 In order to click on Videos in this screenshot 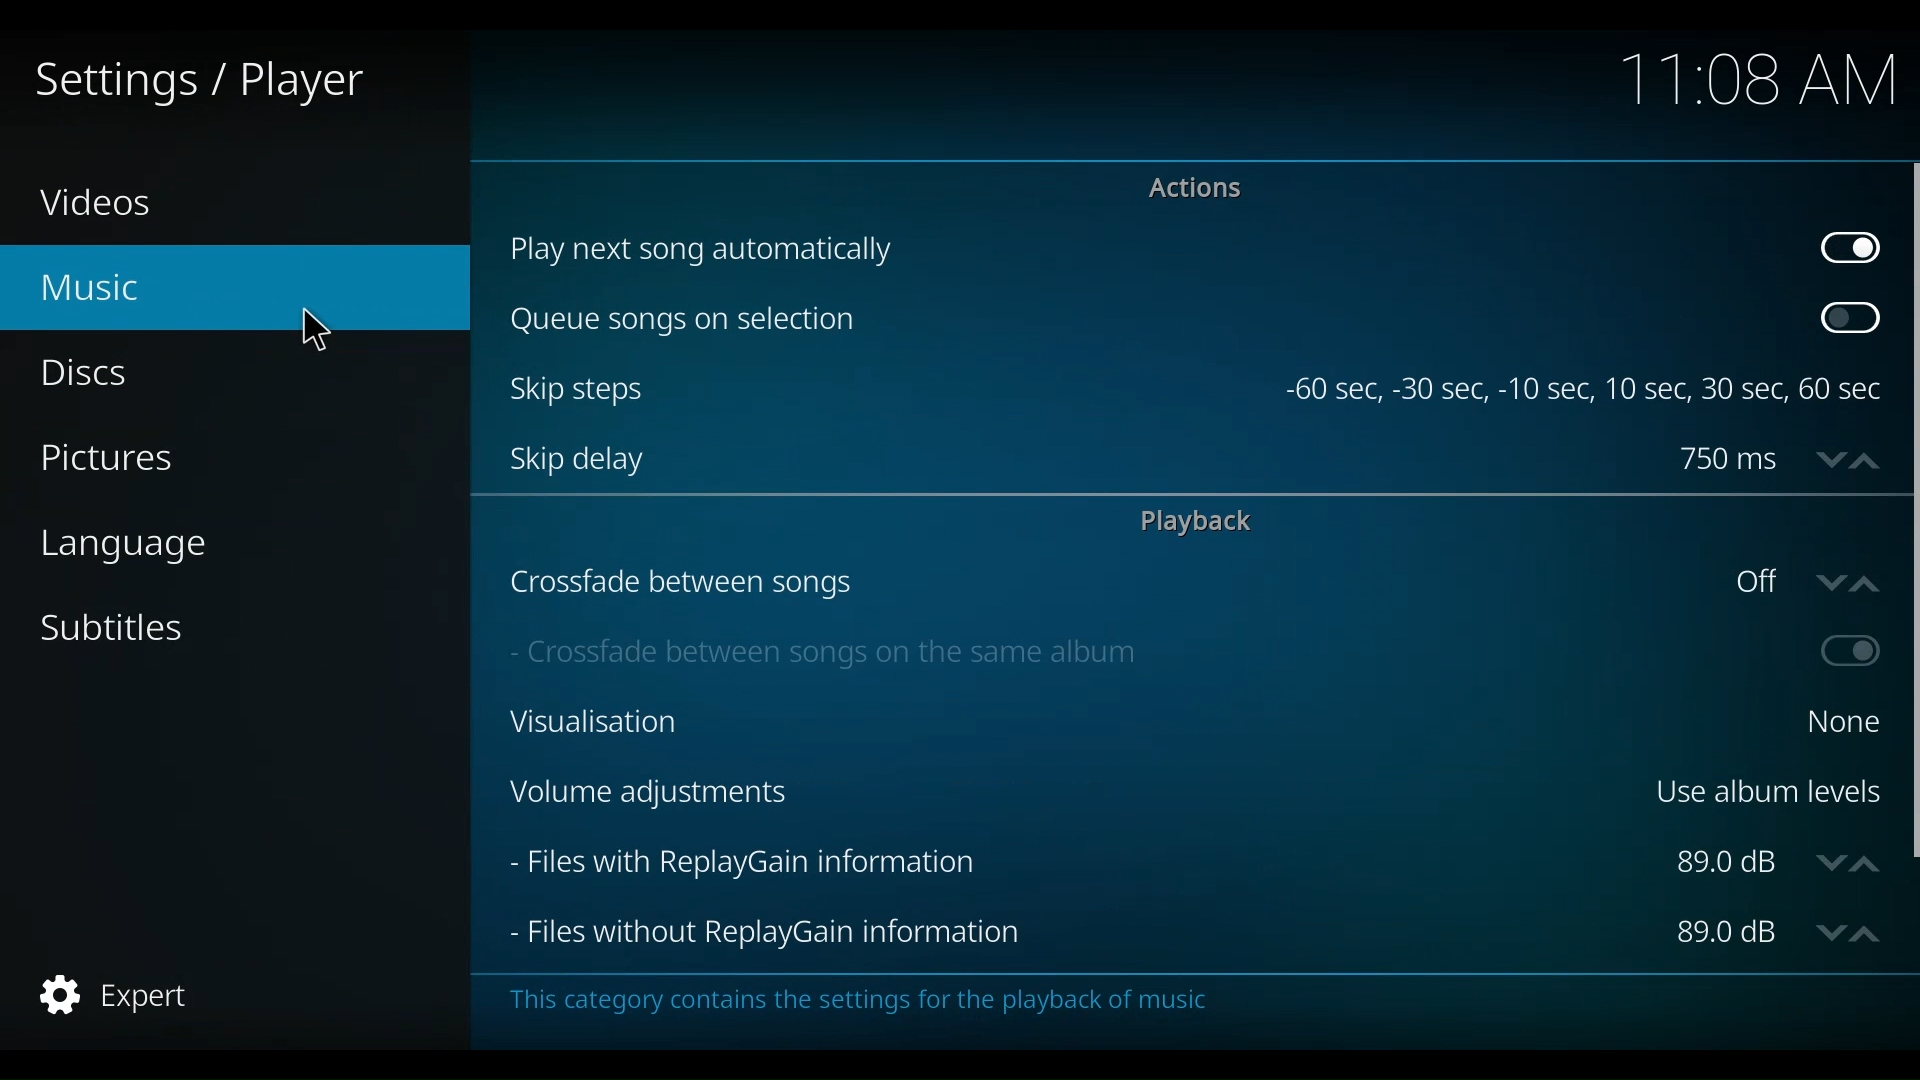, I will do `click(105, 204)`.